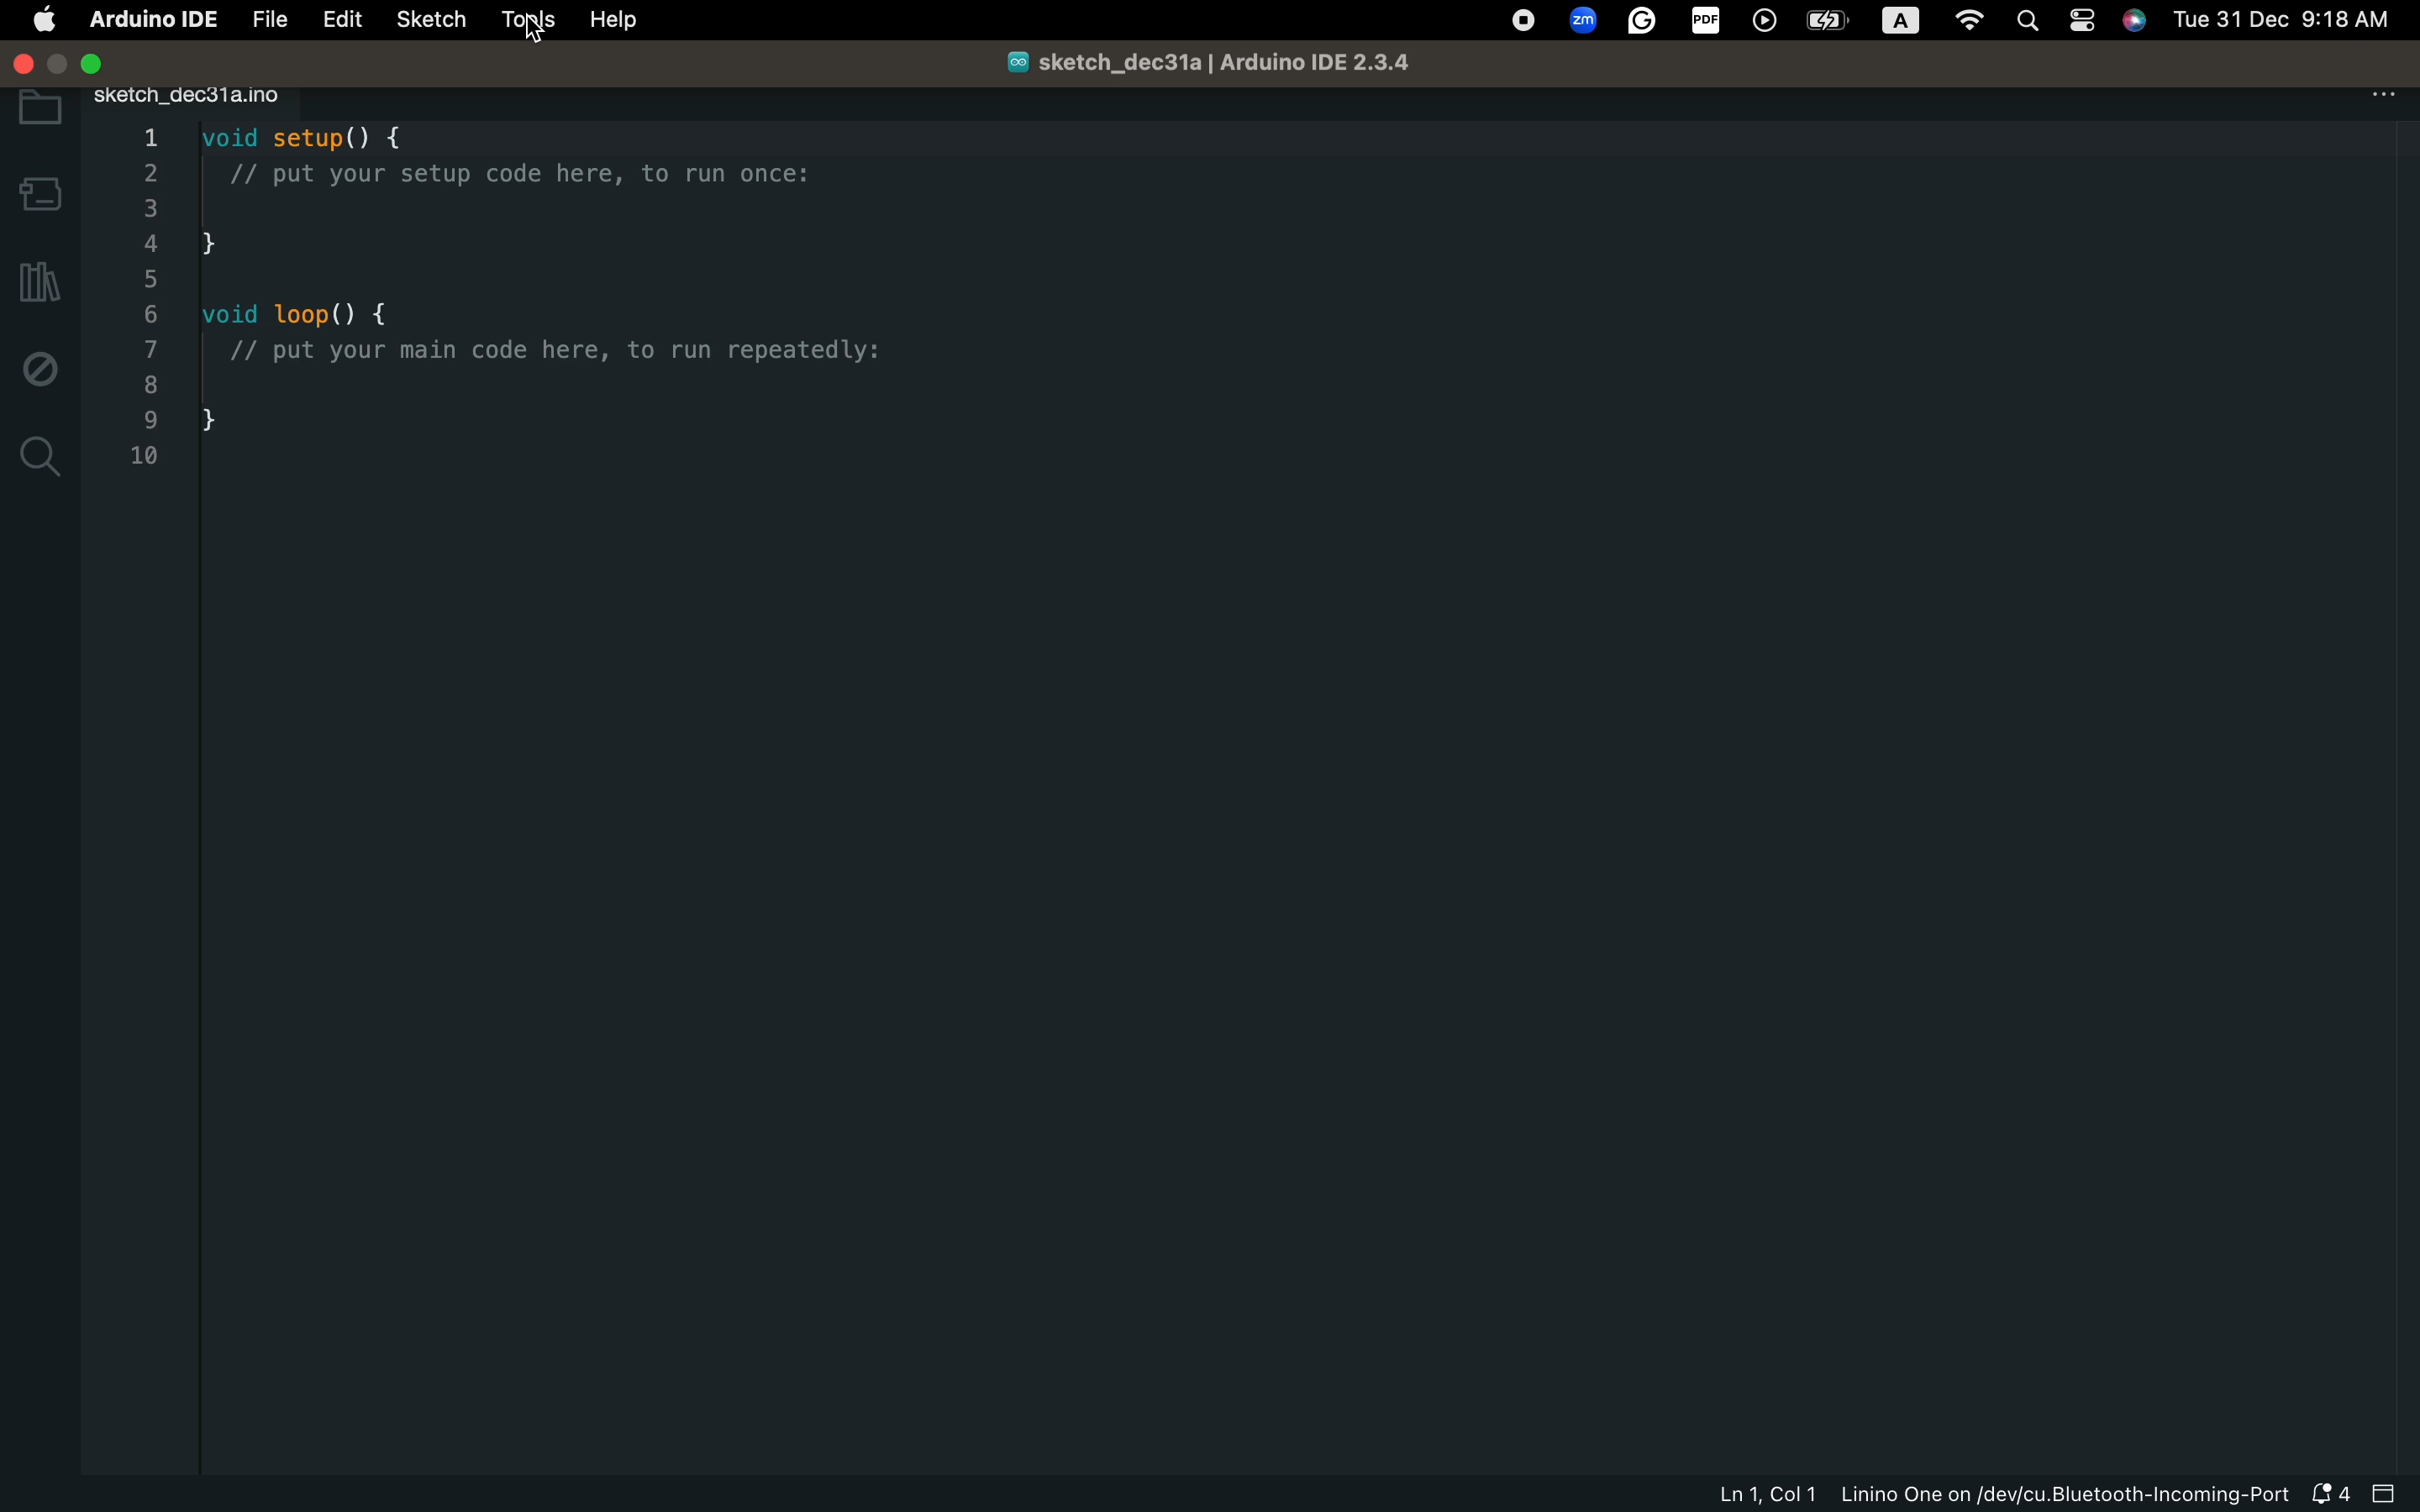 The image size is (2420, 1512). What do you see at coordinates (615, 22) in the screenshot?
I see `help` at bounding box center [615, 22].